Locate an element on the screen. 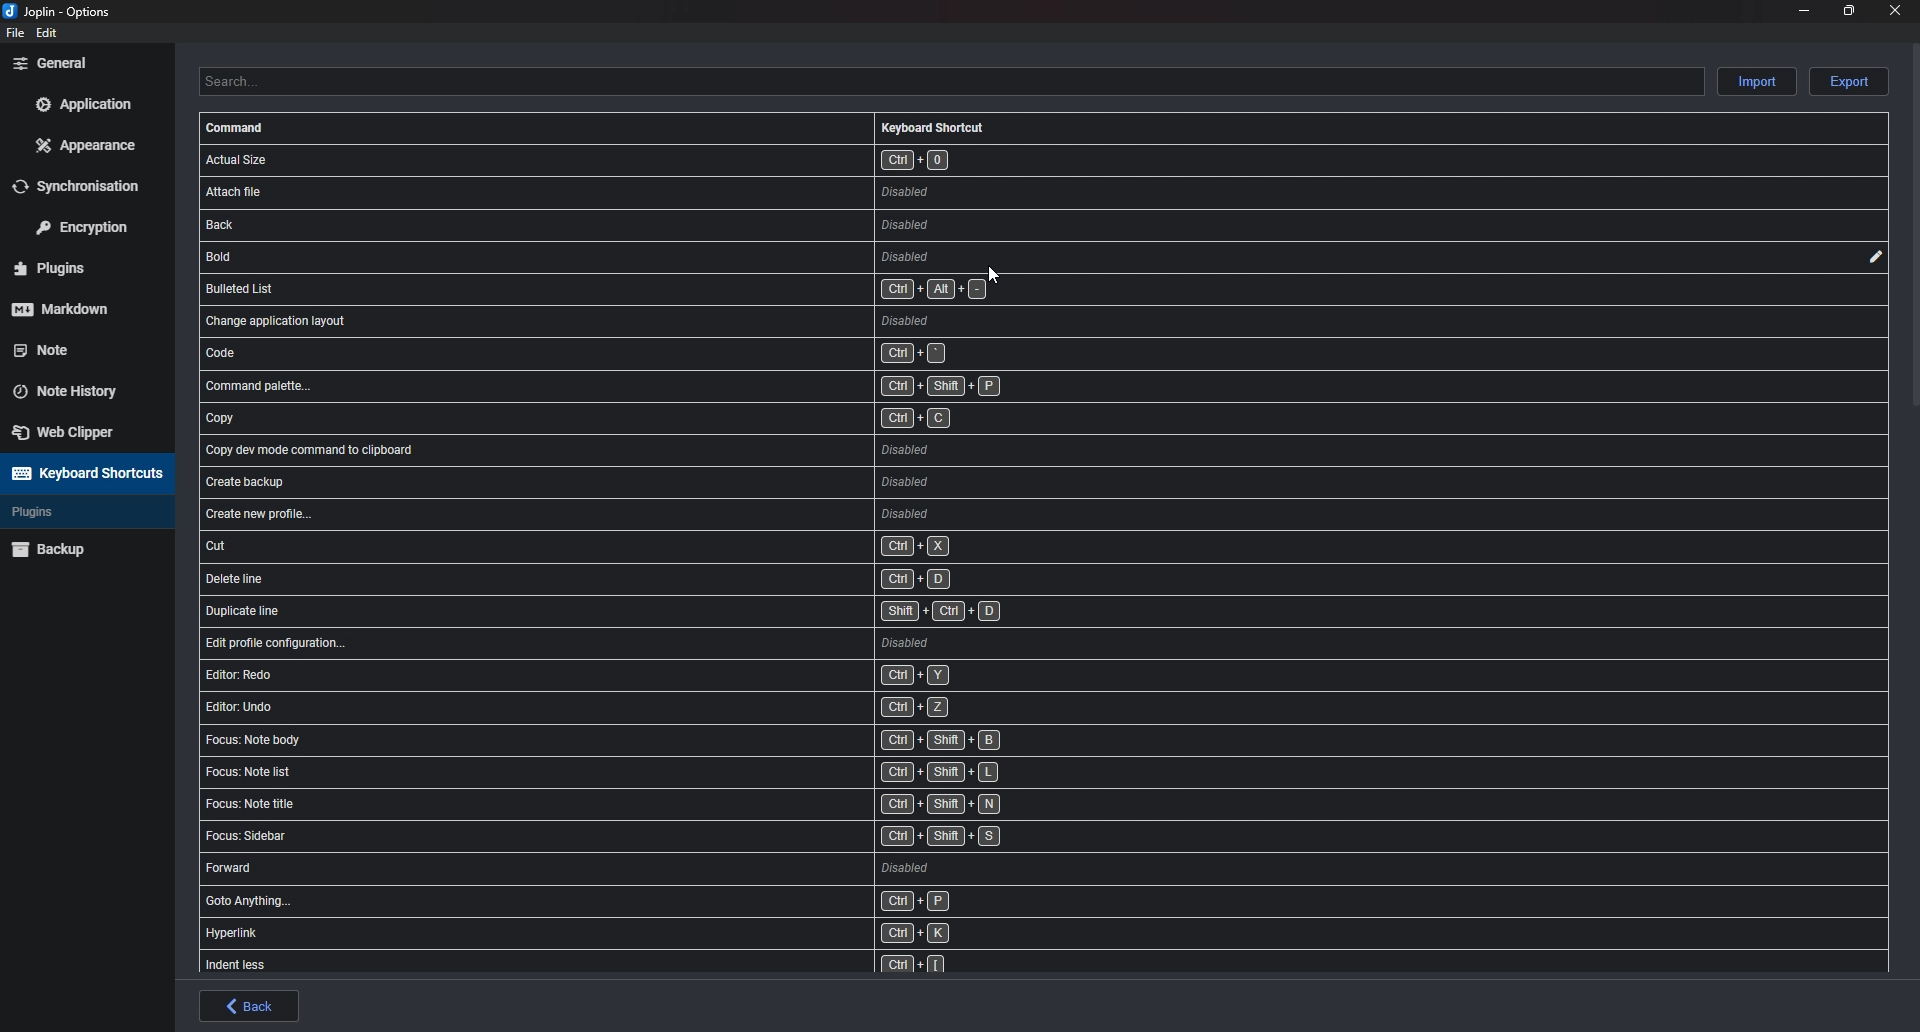 The image size is (1920, 1032). shortcut is located at coordinates (687, 641).